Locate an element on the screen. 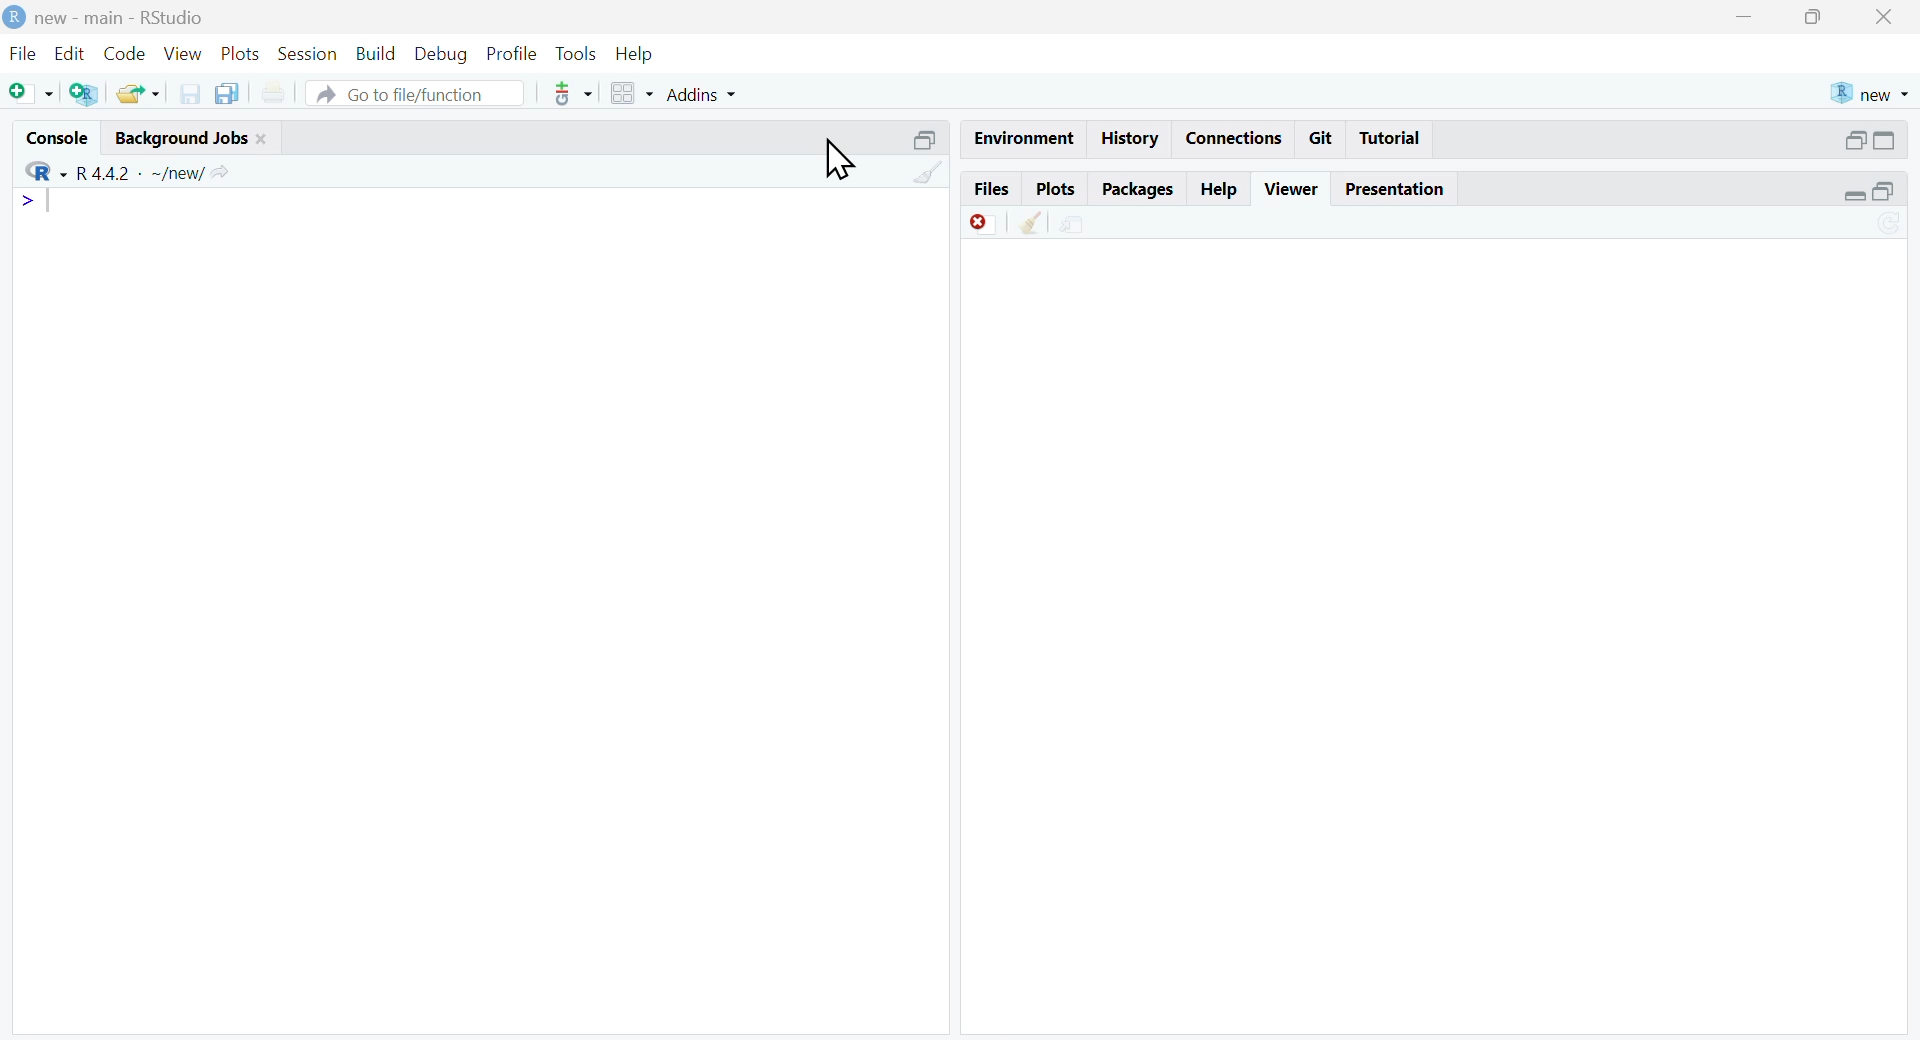 The height and width of the screenshot is (1040, 1920). minimise is located at coordinates (1745, 15).